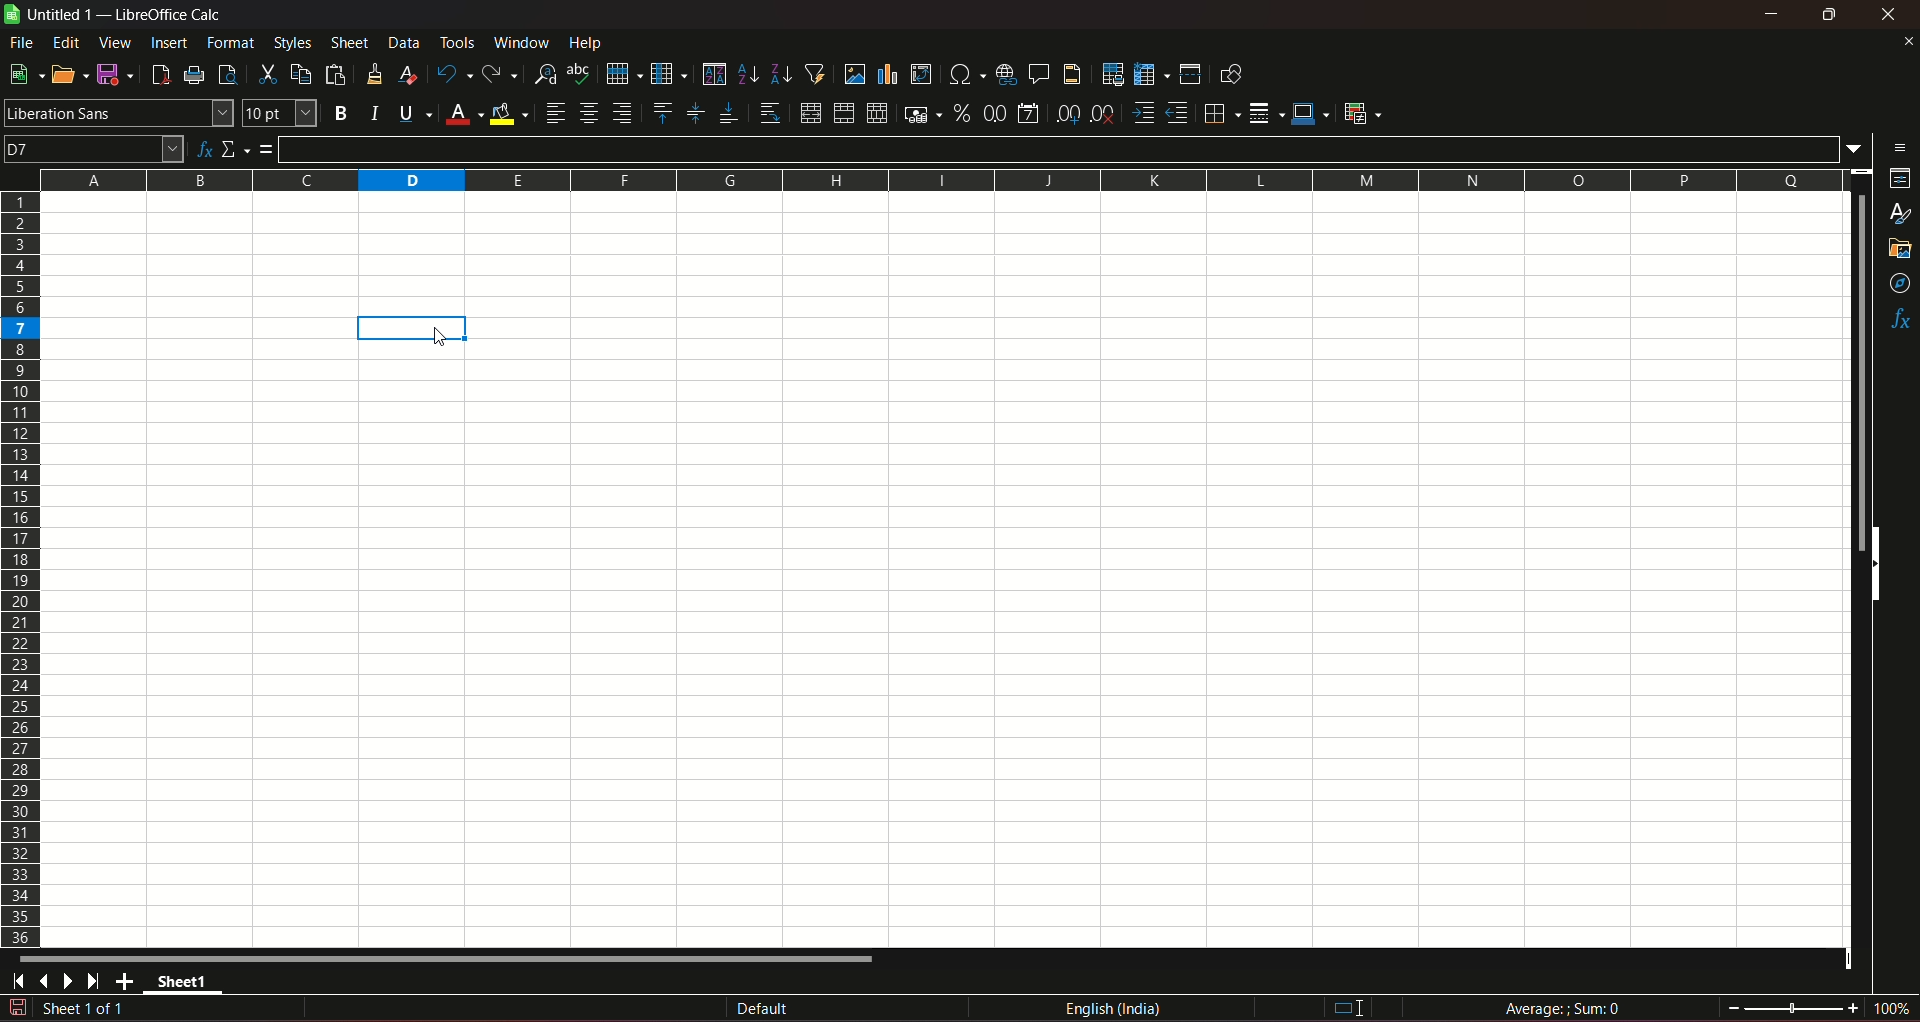 The height and width of the screenshot is (1022, 1920). I want to click on sheet name, so click(188, 985).